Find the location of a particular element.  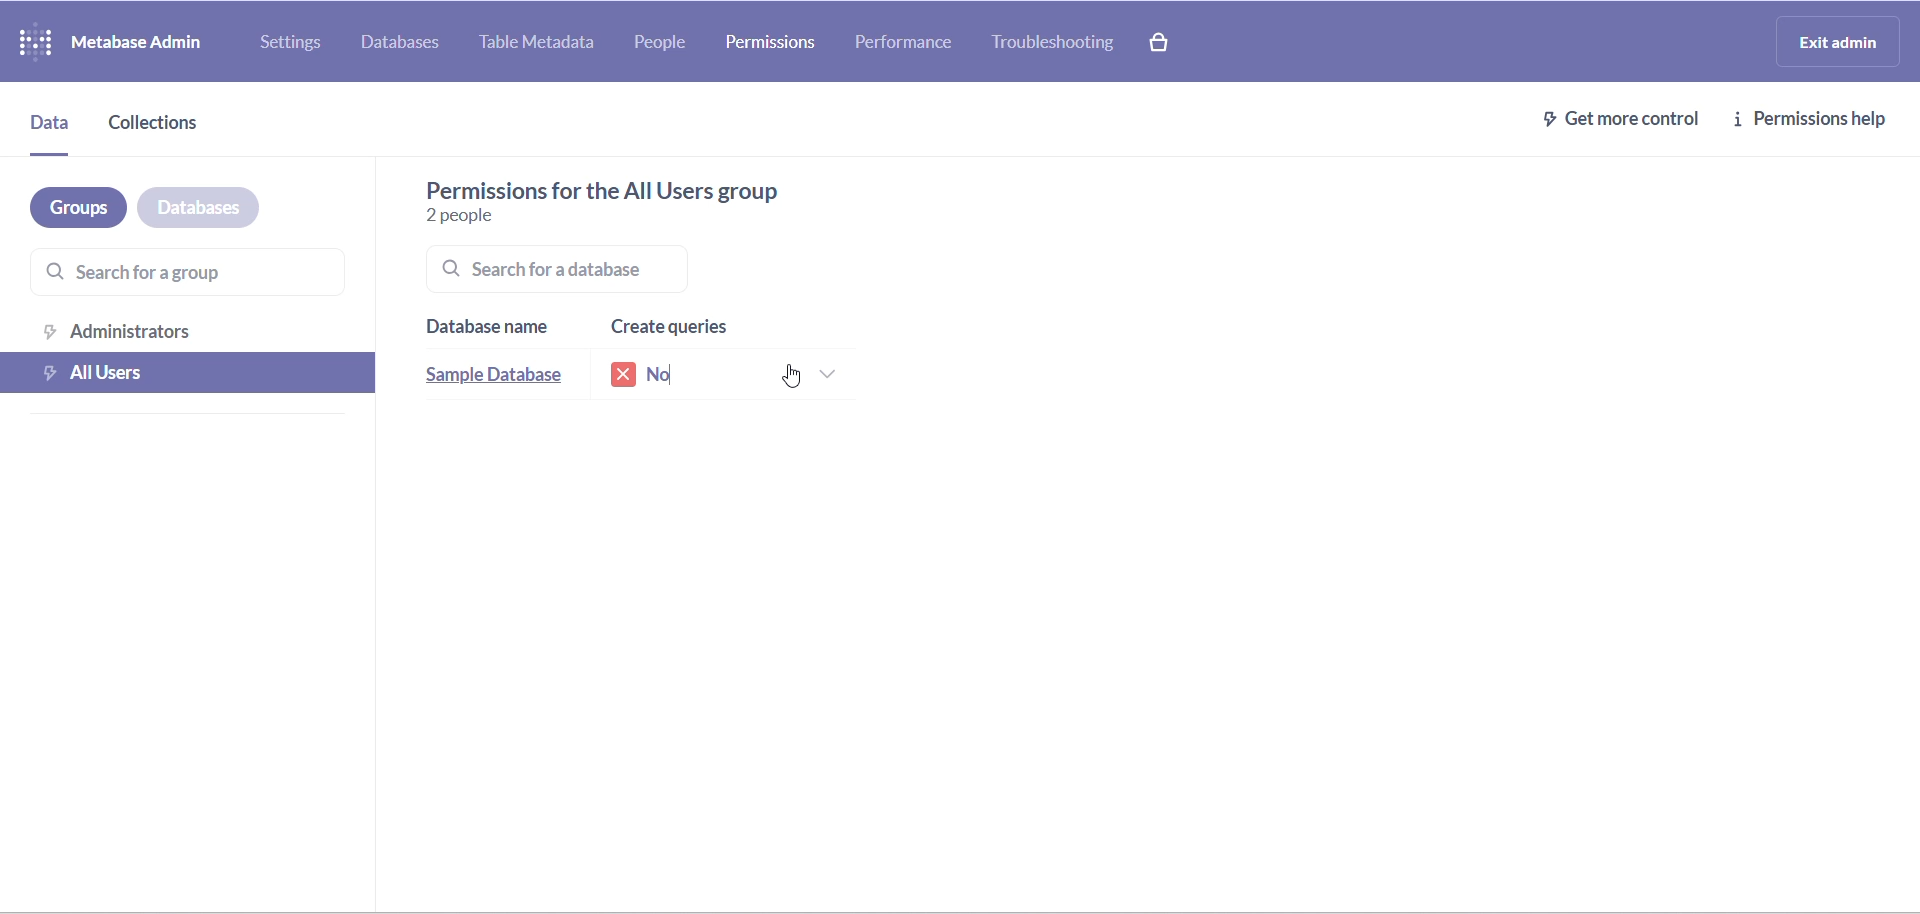

administration is located at coordinates (197, 330).